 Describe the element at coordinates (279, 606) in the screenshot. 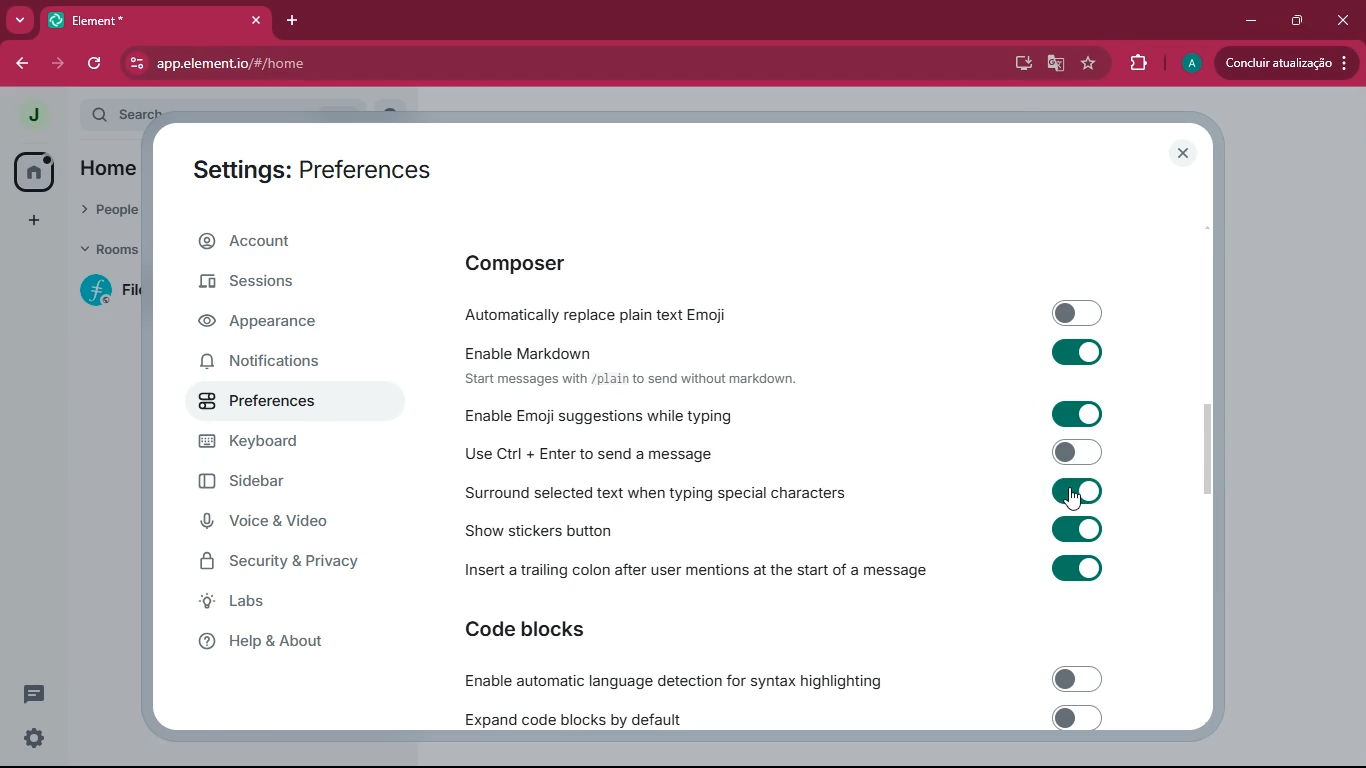

I see `labs` at that location.